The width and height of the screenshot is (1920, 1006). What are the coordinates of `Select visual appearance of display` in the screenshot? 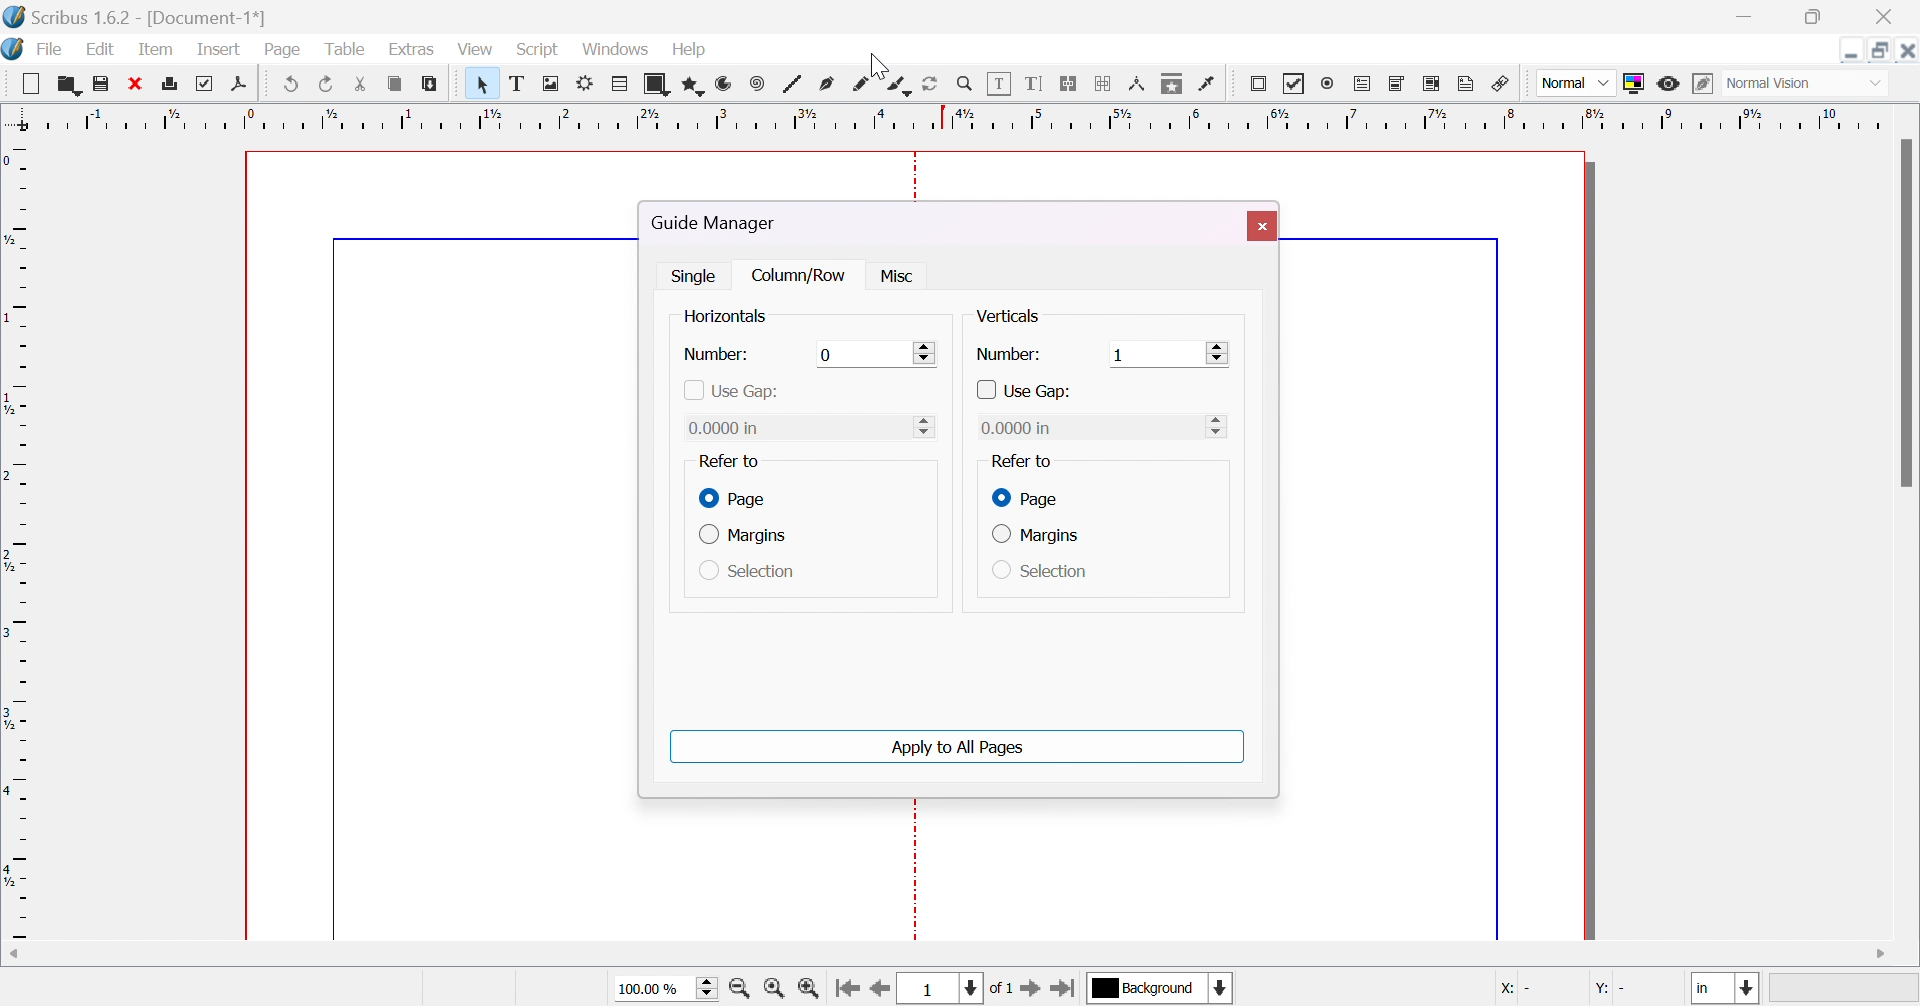 It's located at (1806, 85).